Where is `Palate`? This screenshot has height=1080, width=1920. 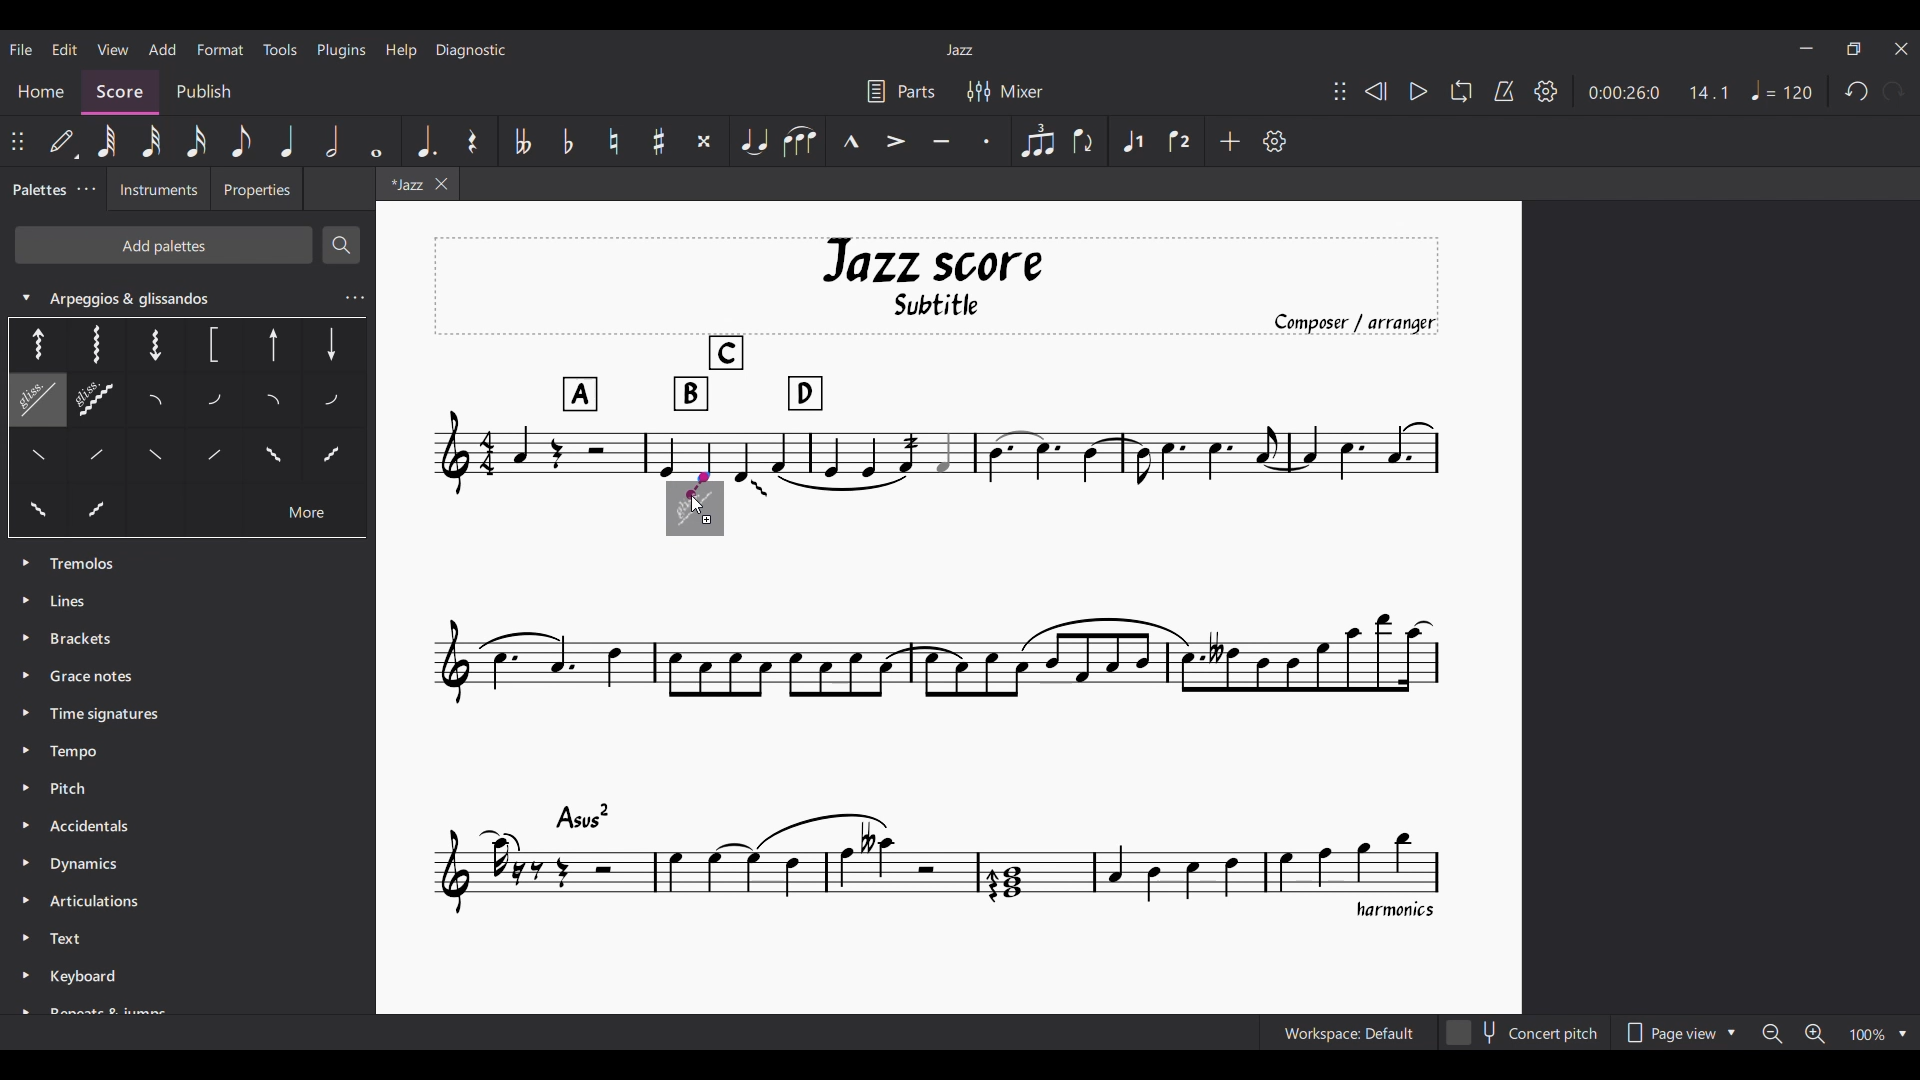 Palate is located at coordinates (106, 460).